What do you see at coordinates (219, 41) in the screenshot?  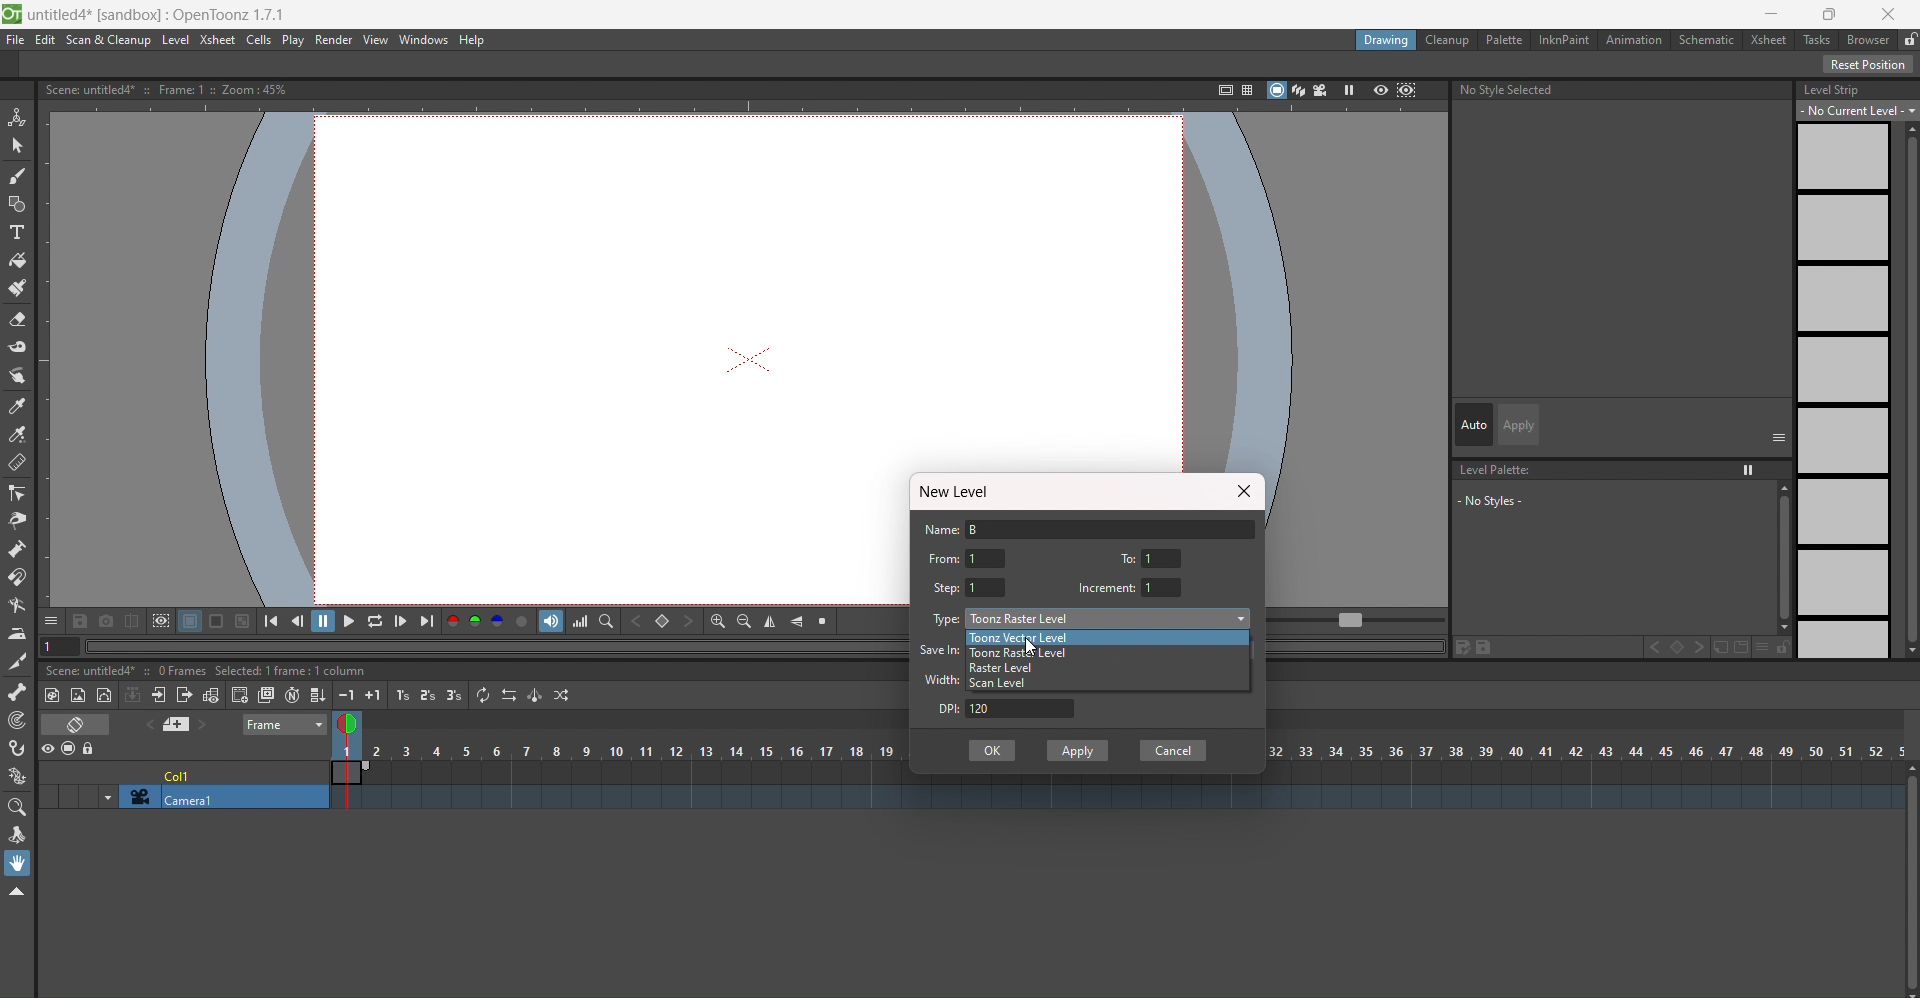 I see `xsheet` at bounding box center [219, 41].